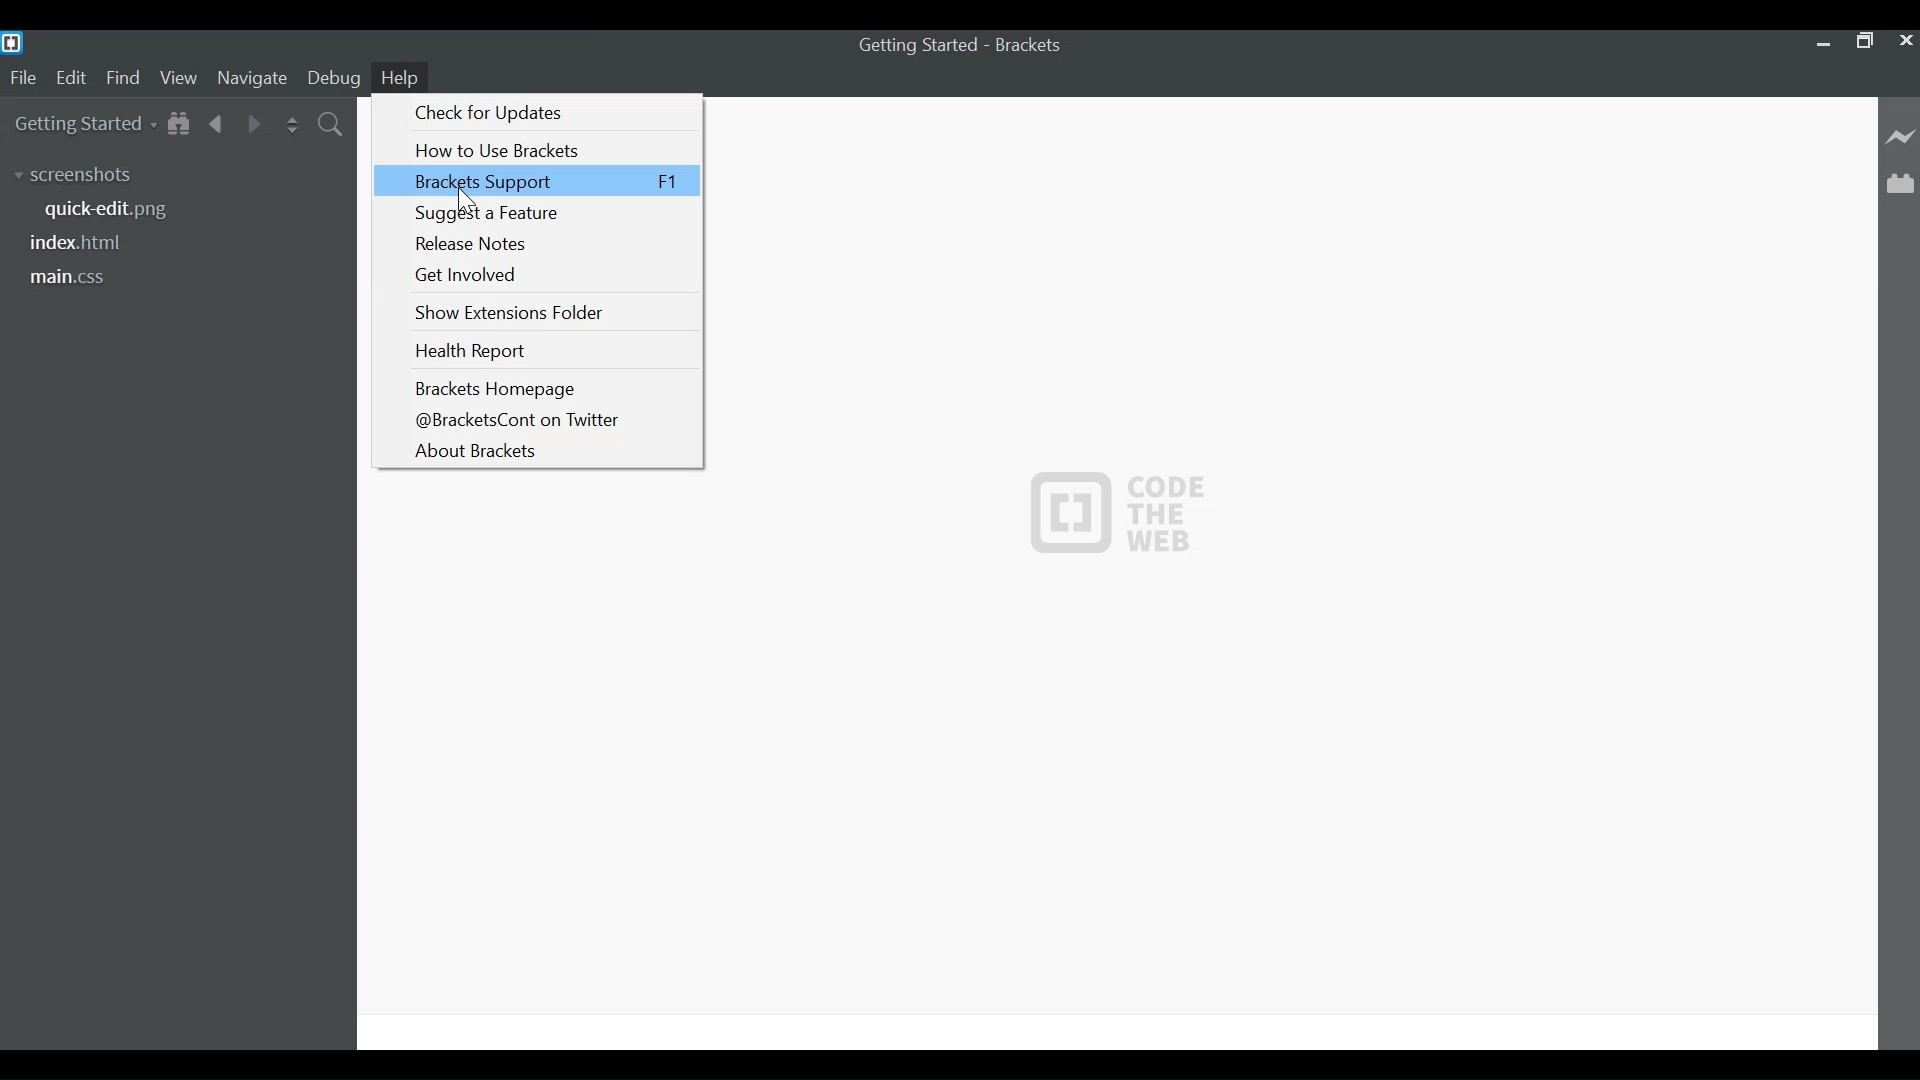 The height and width of the screenshot is (1080, 1920). Describe the element at coordinates (1822, 41) in the screenshot. I see `minimize` at that location.